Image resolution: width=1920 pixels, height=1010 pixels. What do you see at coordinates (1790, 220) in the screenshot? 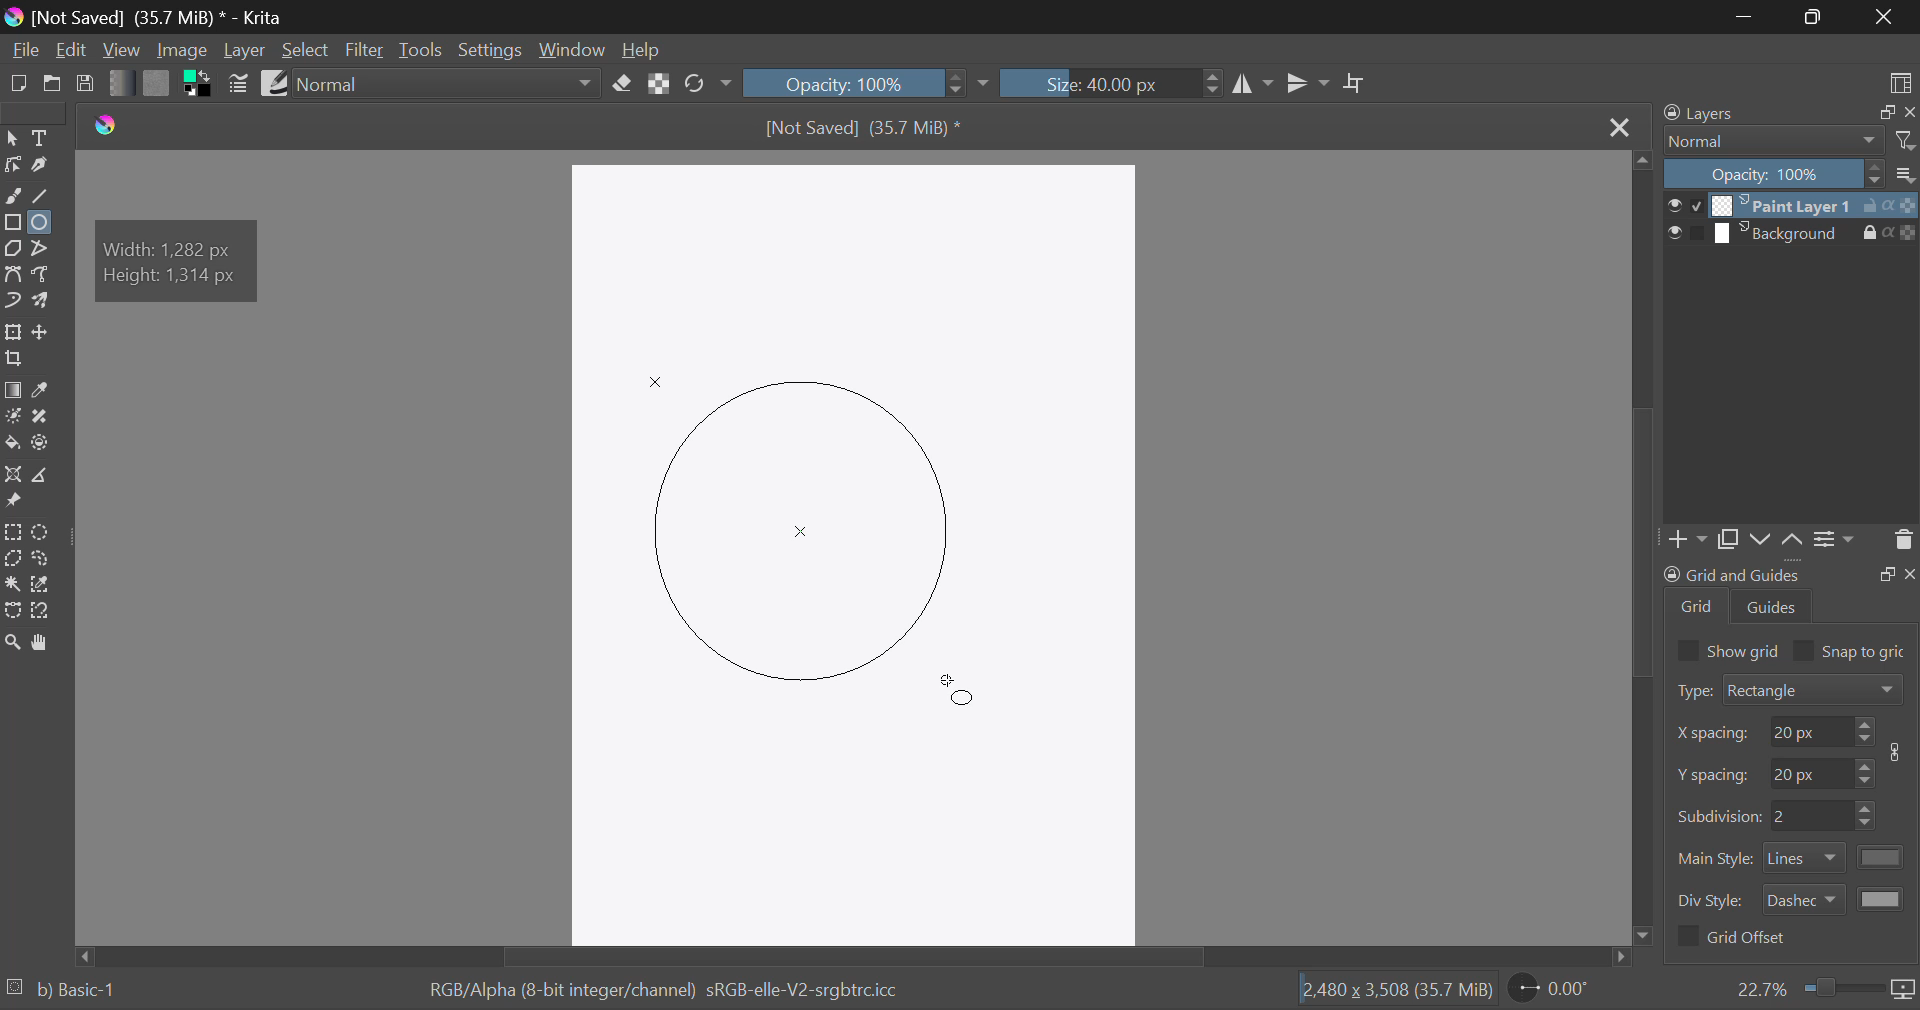
I see `Layers` at bounding box center [1790, 220].